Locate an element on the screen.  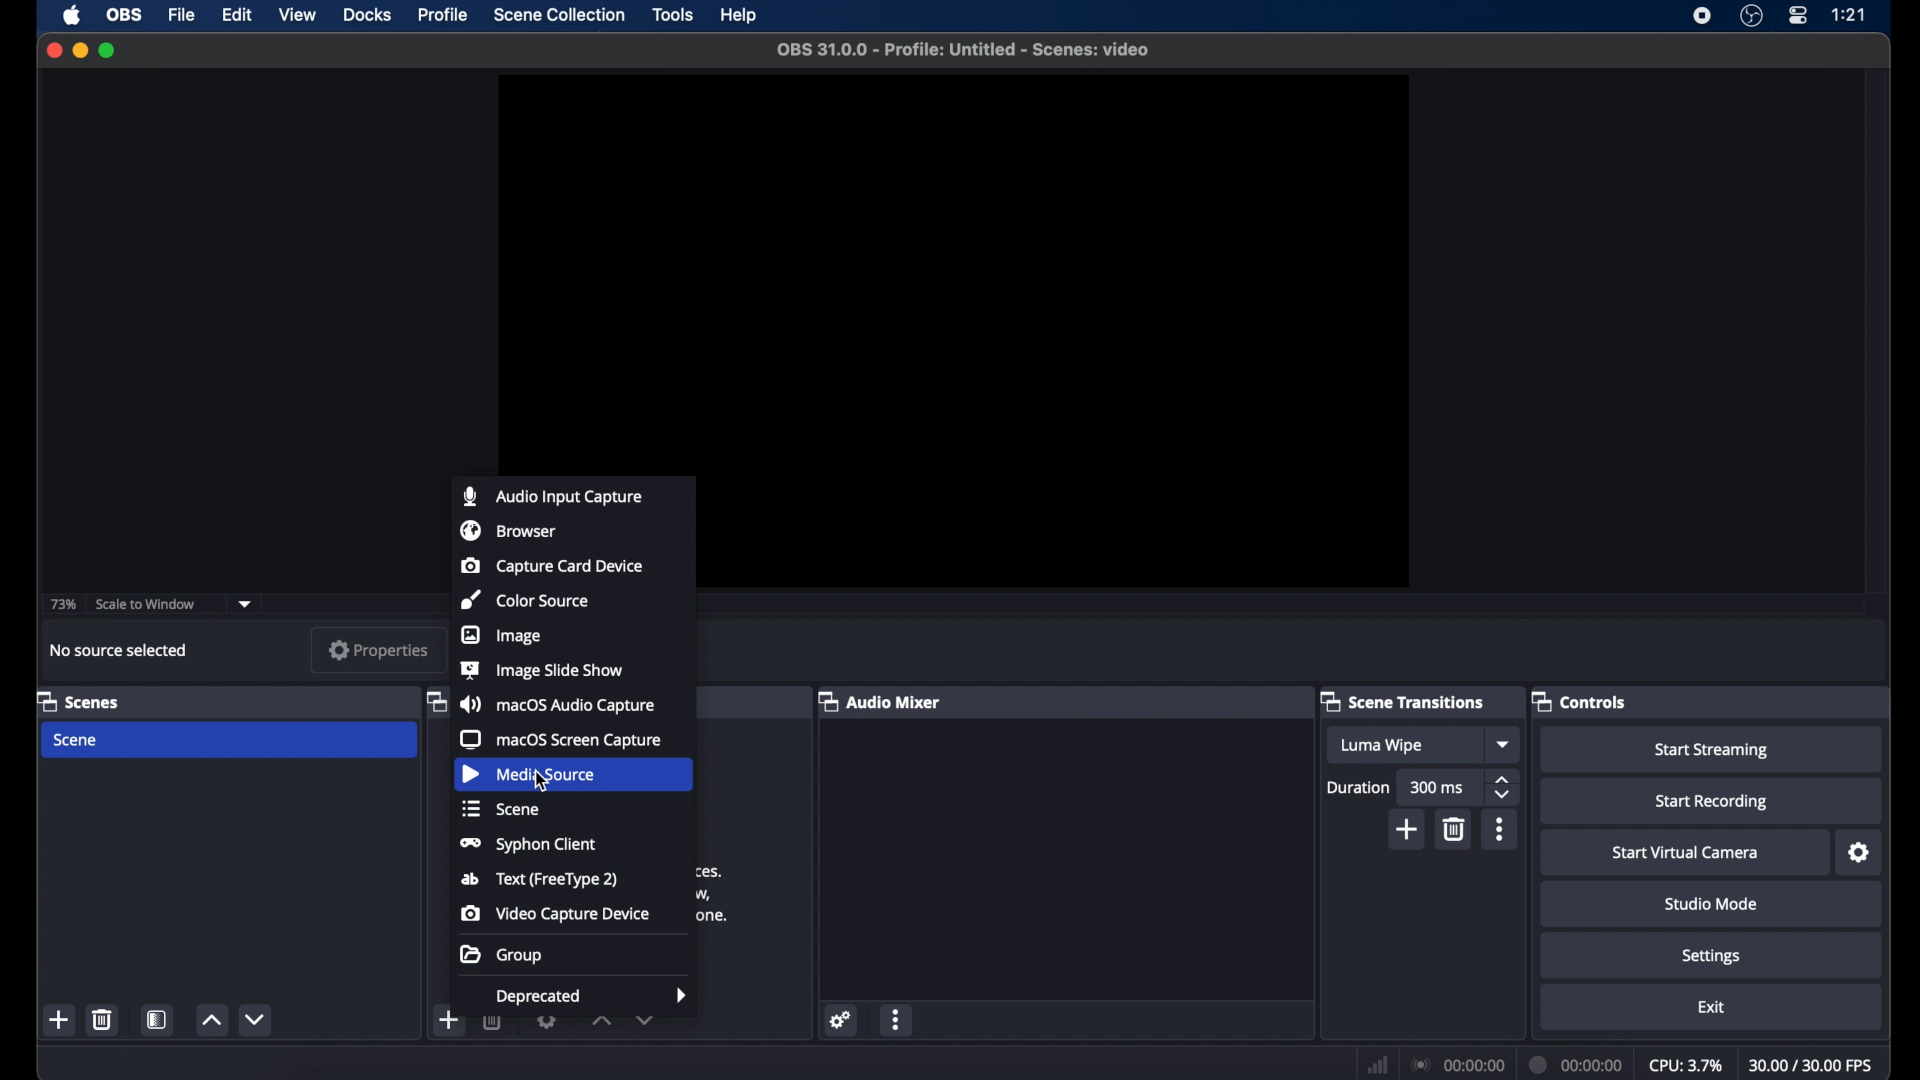
settings is located at coordinates (840, 1019).